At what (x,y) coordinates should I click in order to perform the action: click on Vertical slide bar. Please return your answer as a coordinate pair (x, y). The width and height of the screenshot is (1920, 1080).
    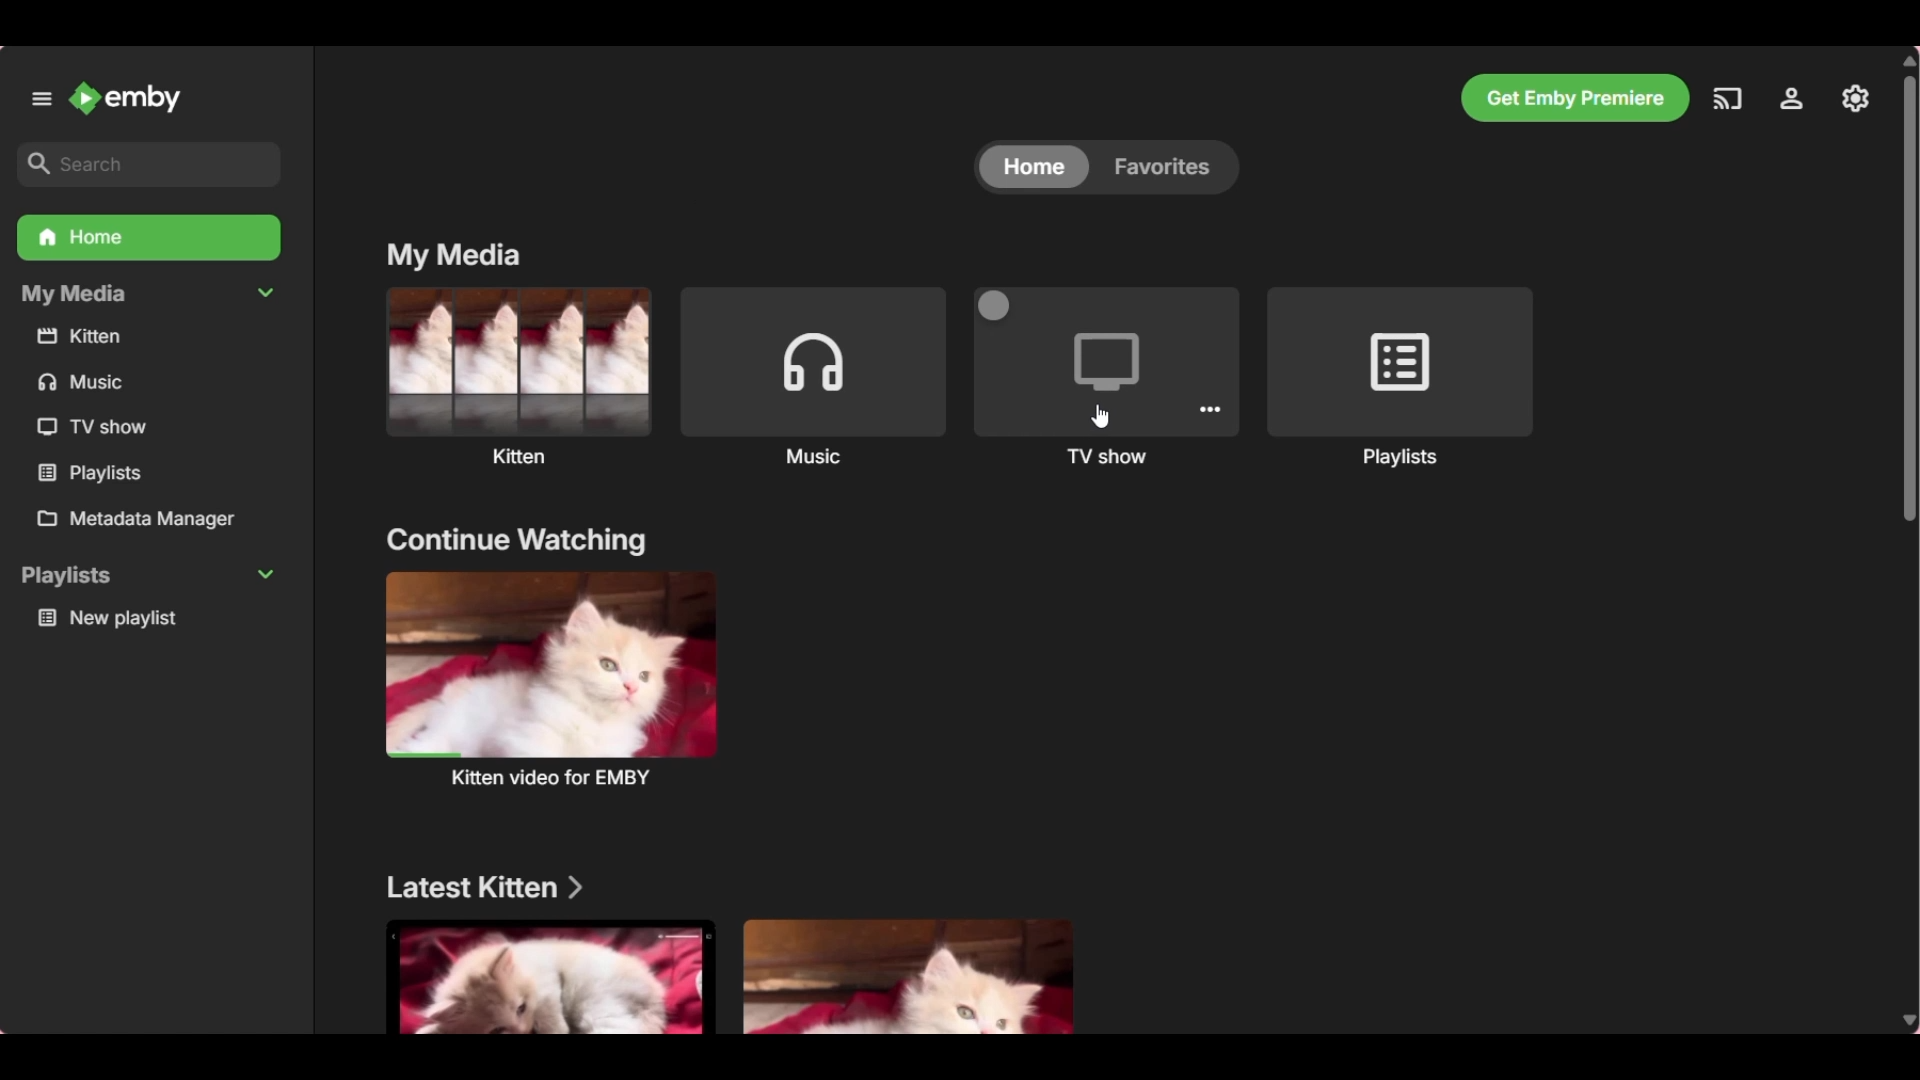
    Looking at the image, I should click on (1908, 298).